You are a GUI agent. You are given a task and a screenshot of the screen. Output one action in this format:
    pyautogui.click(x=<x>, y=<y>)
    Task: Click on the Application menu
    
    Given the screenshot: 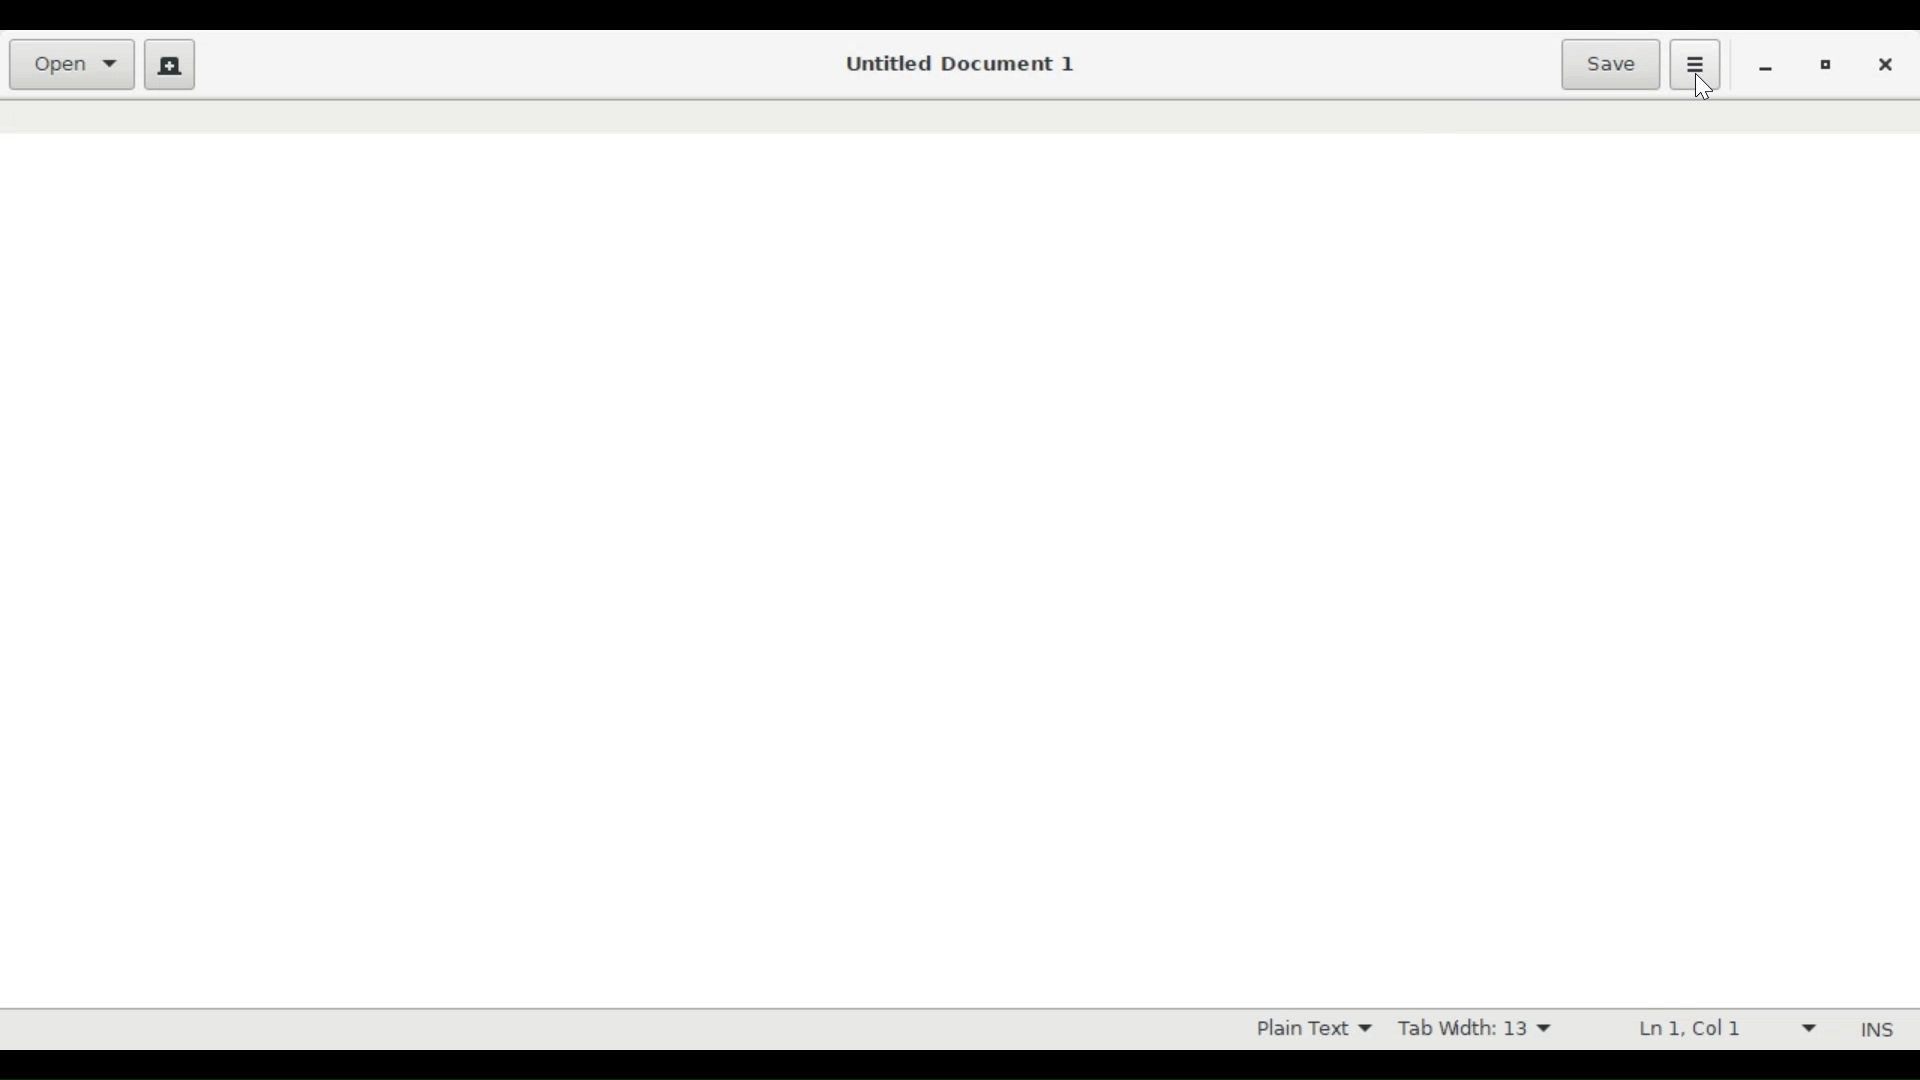 What is the action you would take?
    pyautogui.click(x=1694, y=64)
    